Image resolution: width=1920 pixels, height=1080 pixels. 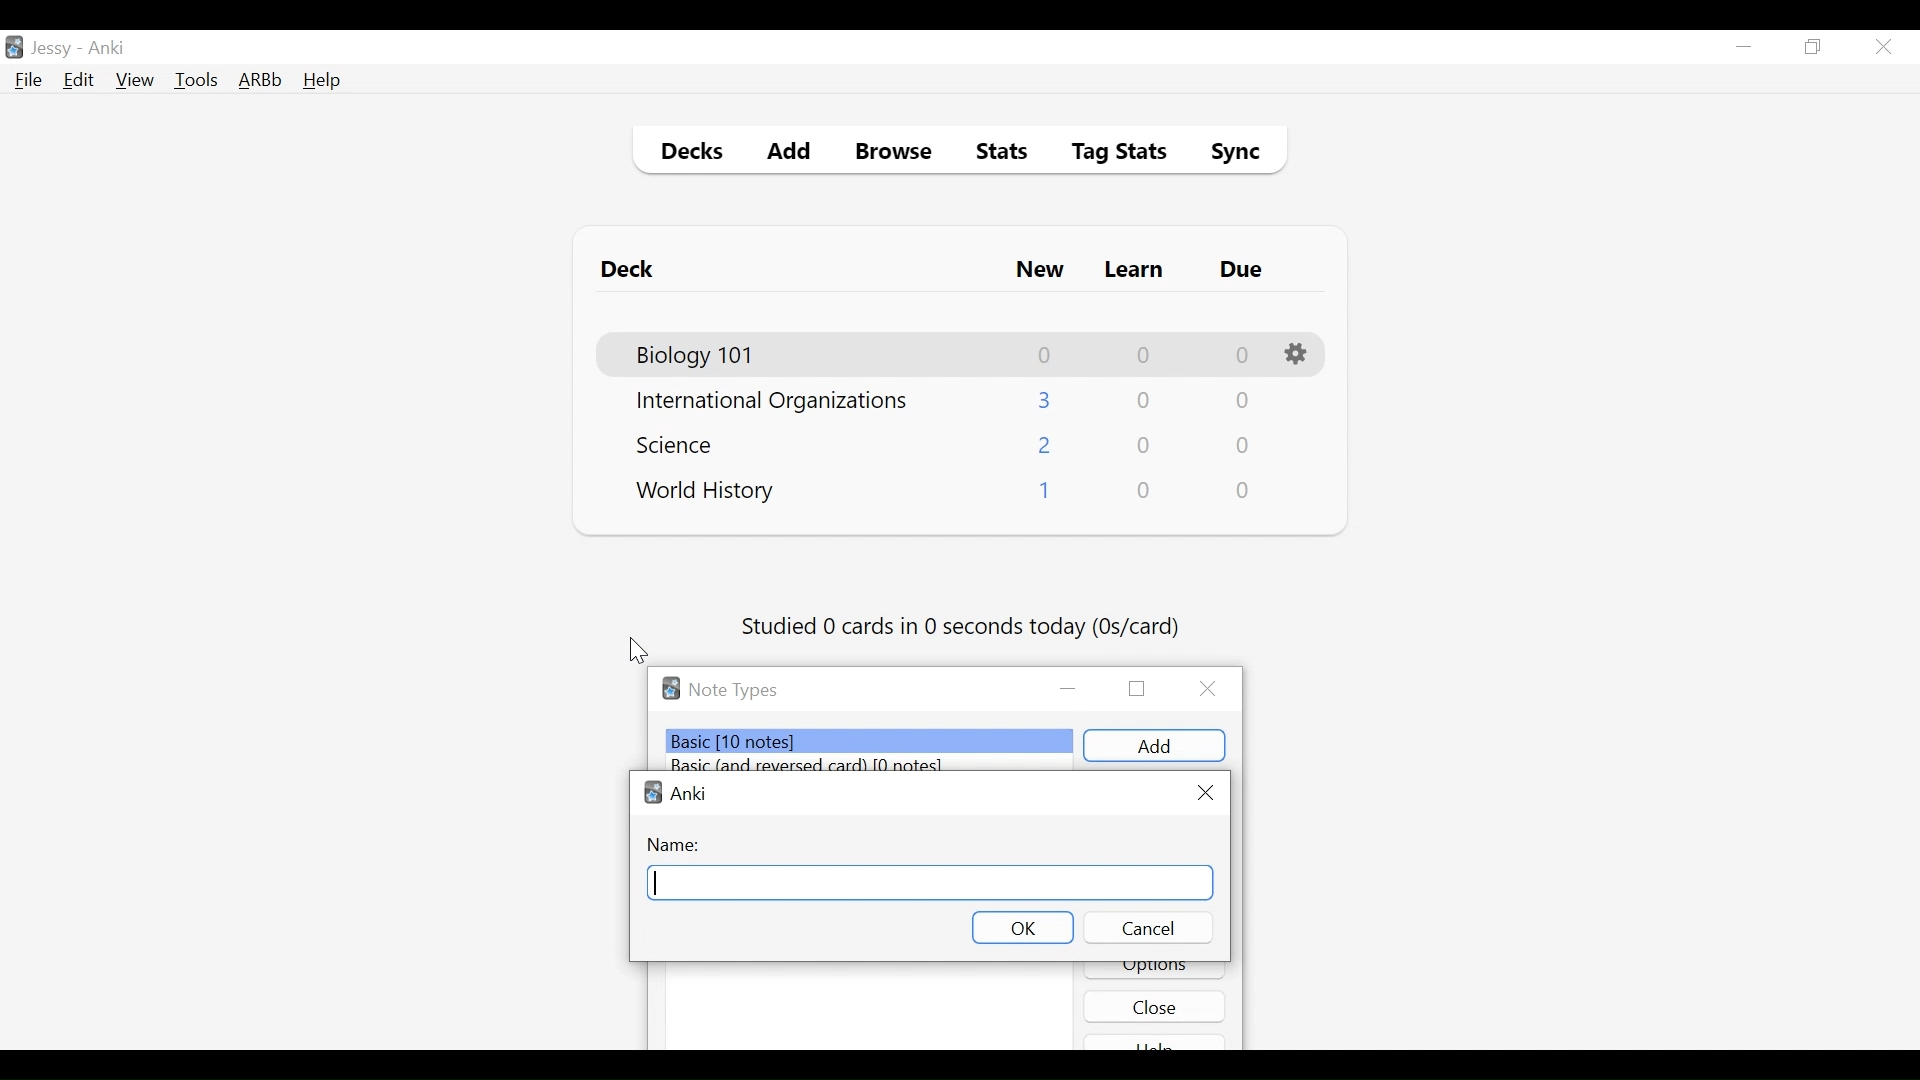 What do you see at coordinates (1155, 971) in the screenshot?
I see `Options` at bounding box center [1155, 971].